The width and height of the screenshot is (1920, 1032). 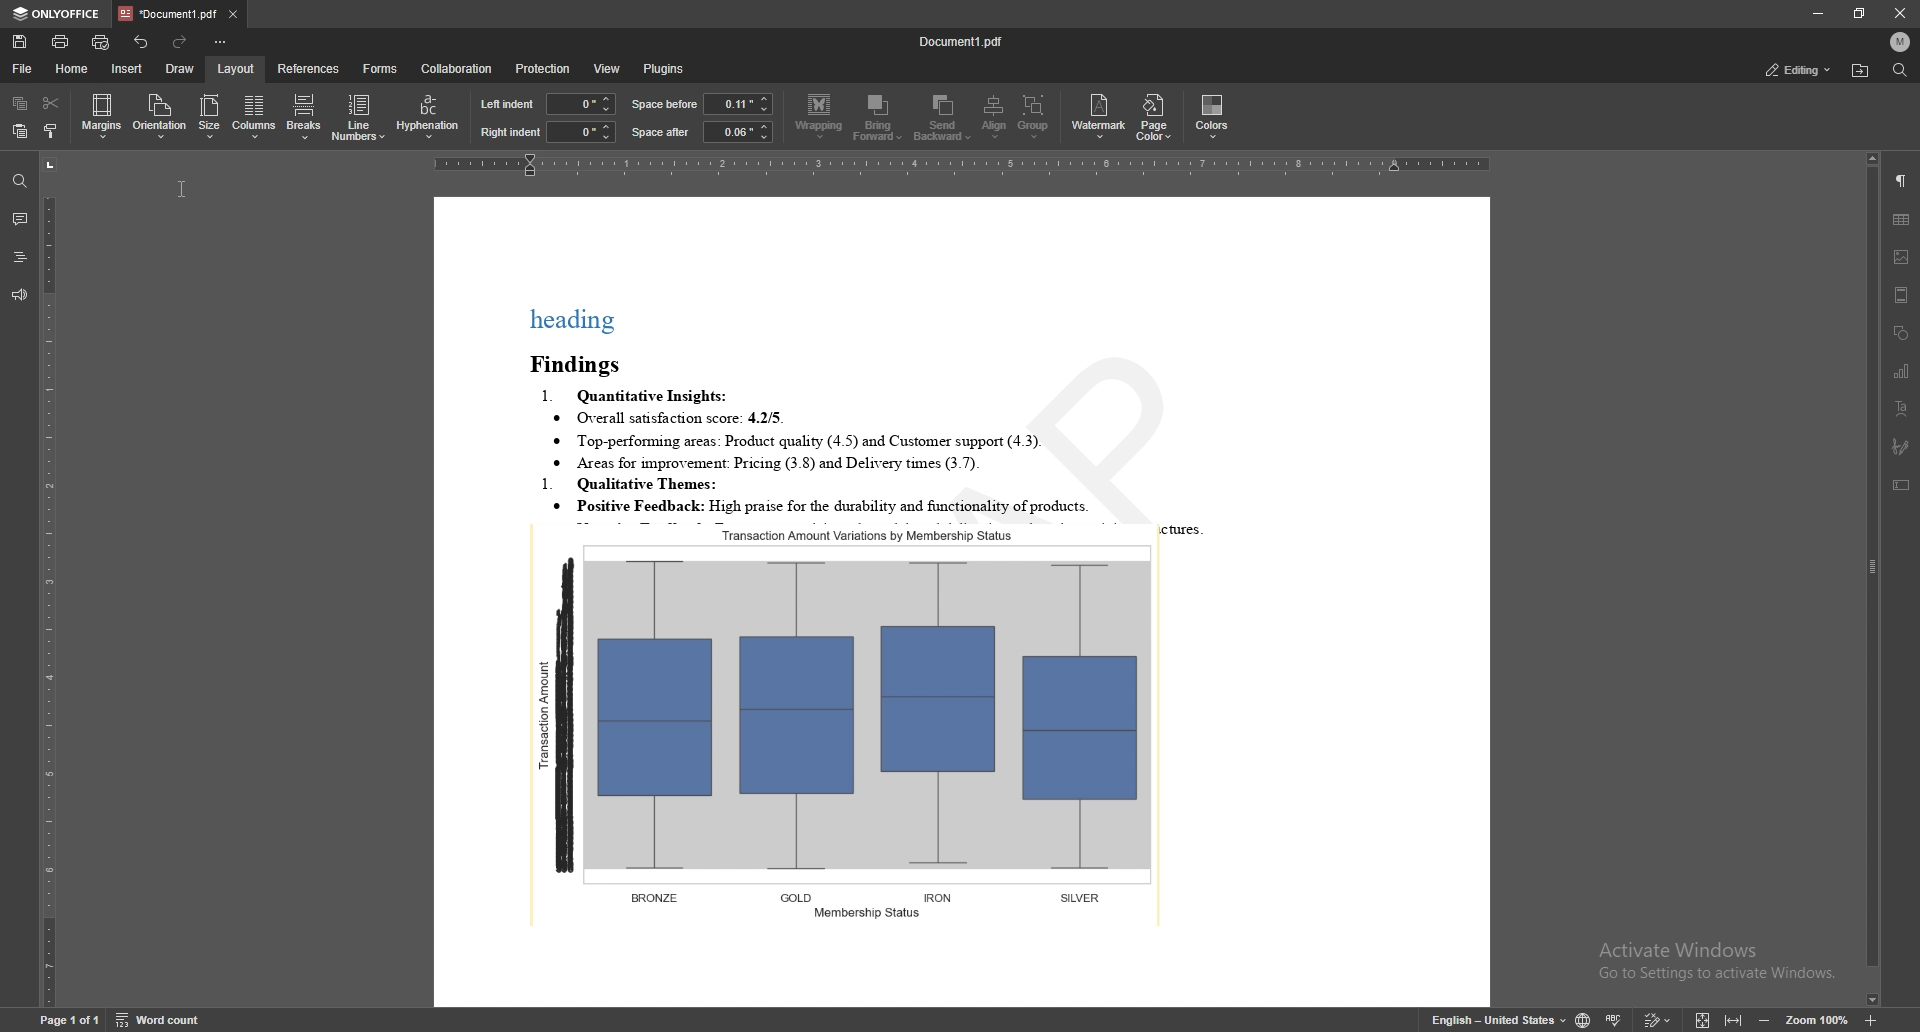 What do you see at coordinates (53, 102) in the screenshot?
I see `cut` at bounding box center [53, 102].